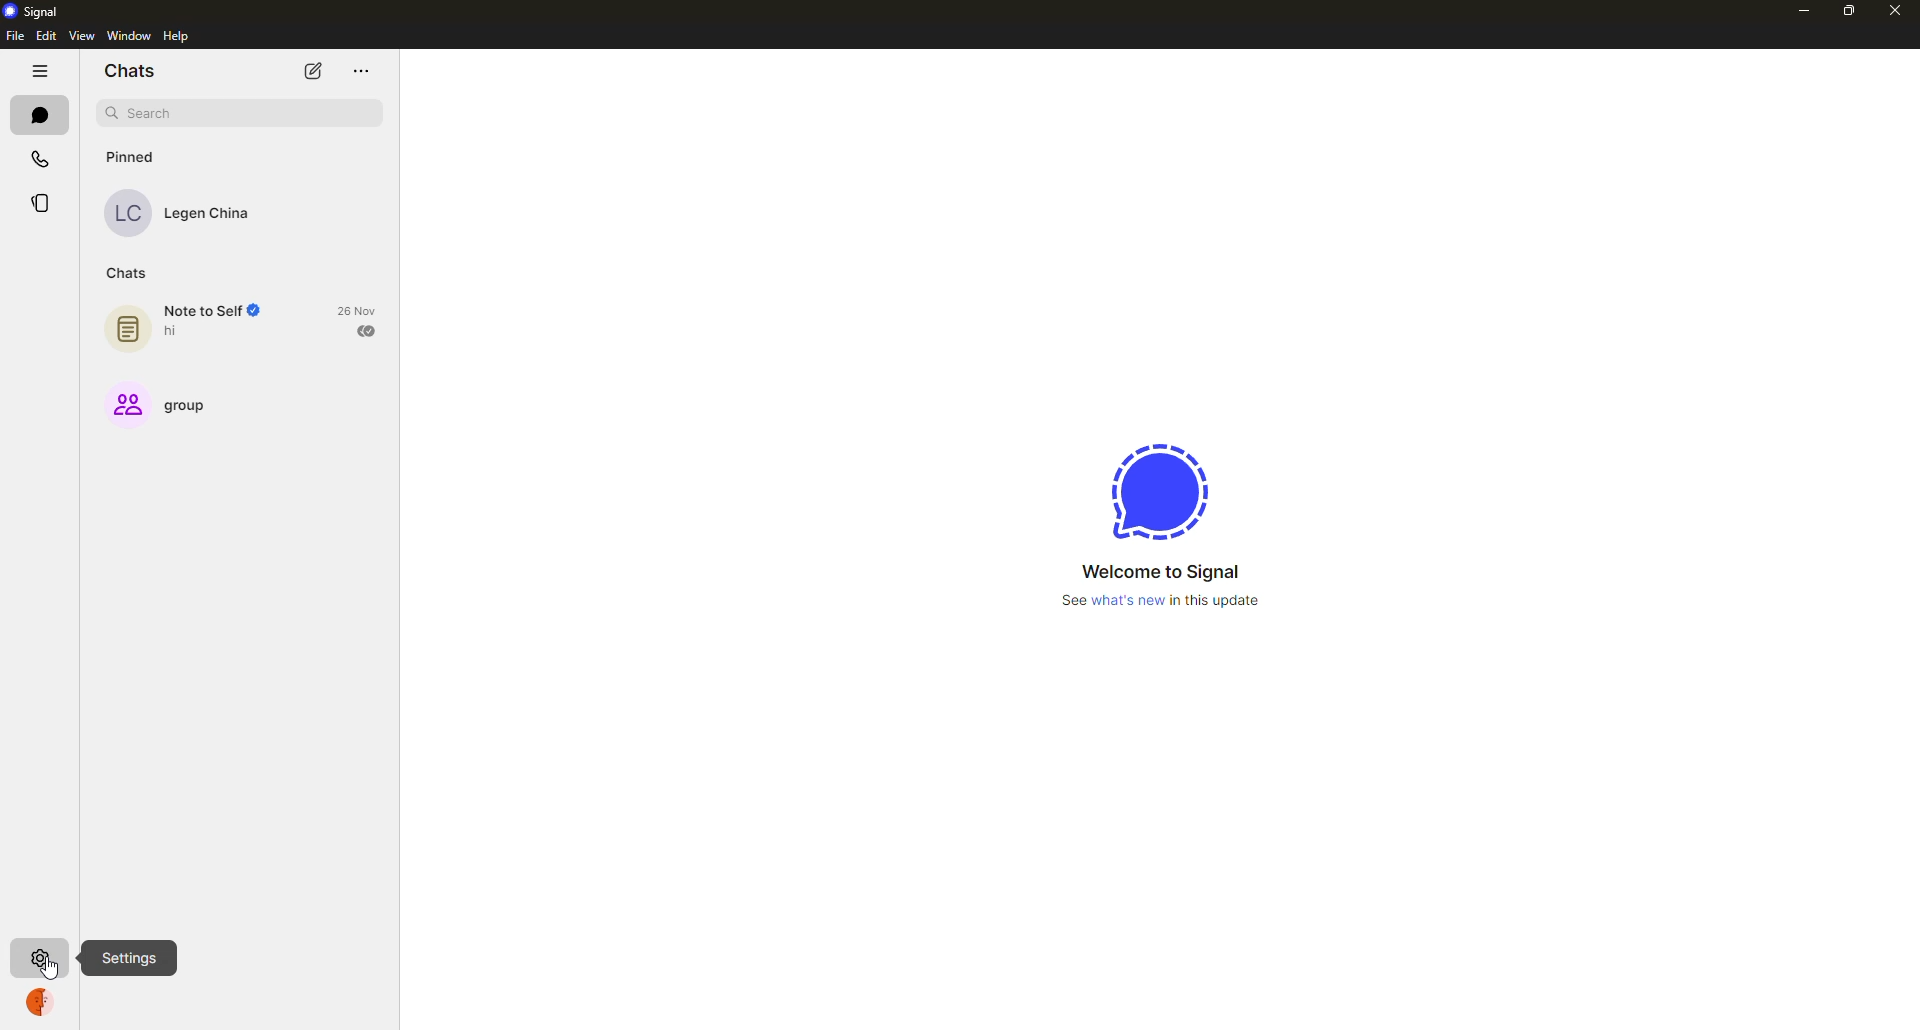 This screenshot has height=1030, width=1920. I want to click on Verified, so click(261, 312).